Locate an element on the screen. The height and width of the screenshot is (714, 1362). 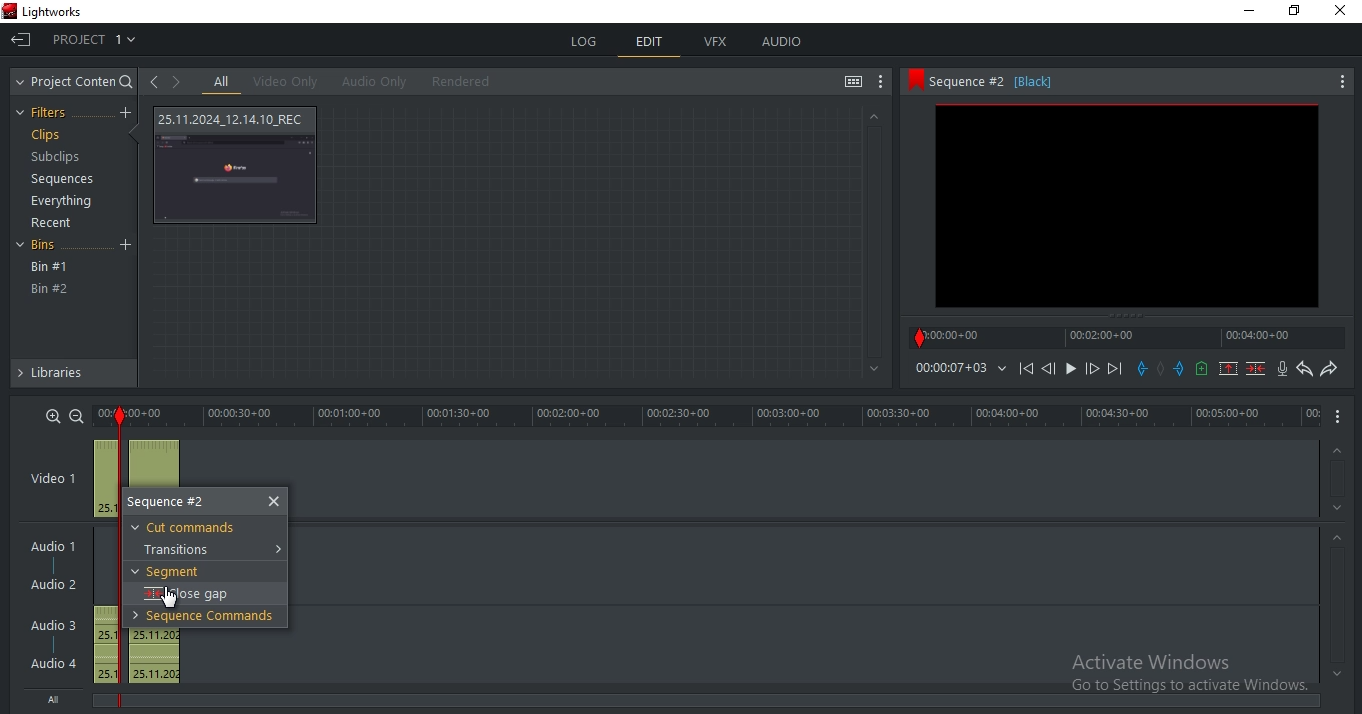
bin #2 is located at coordinates (50, 289).